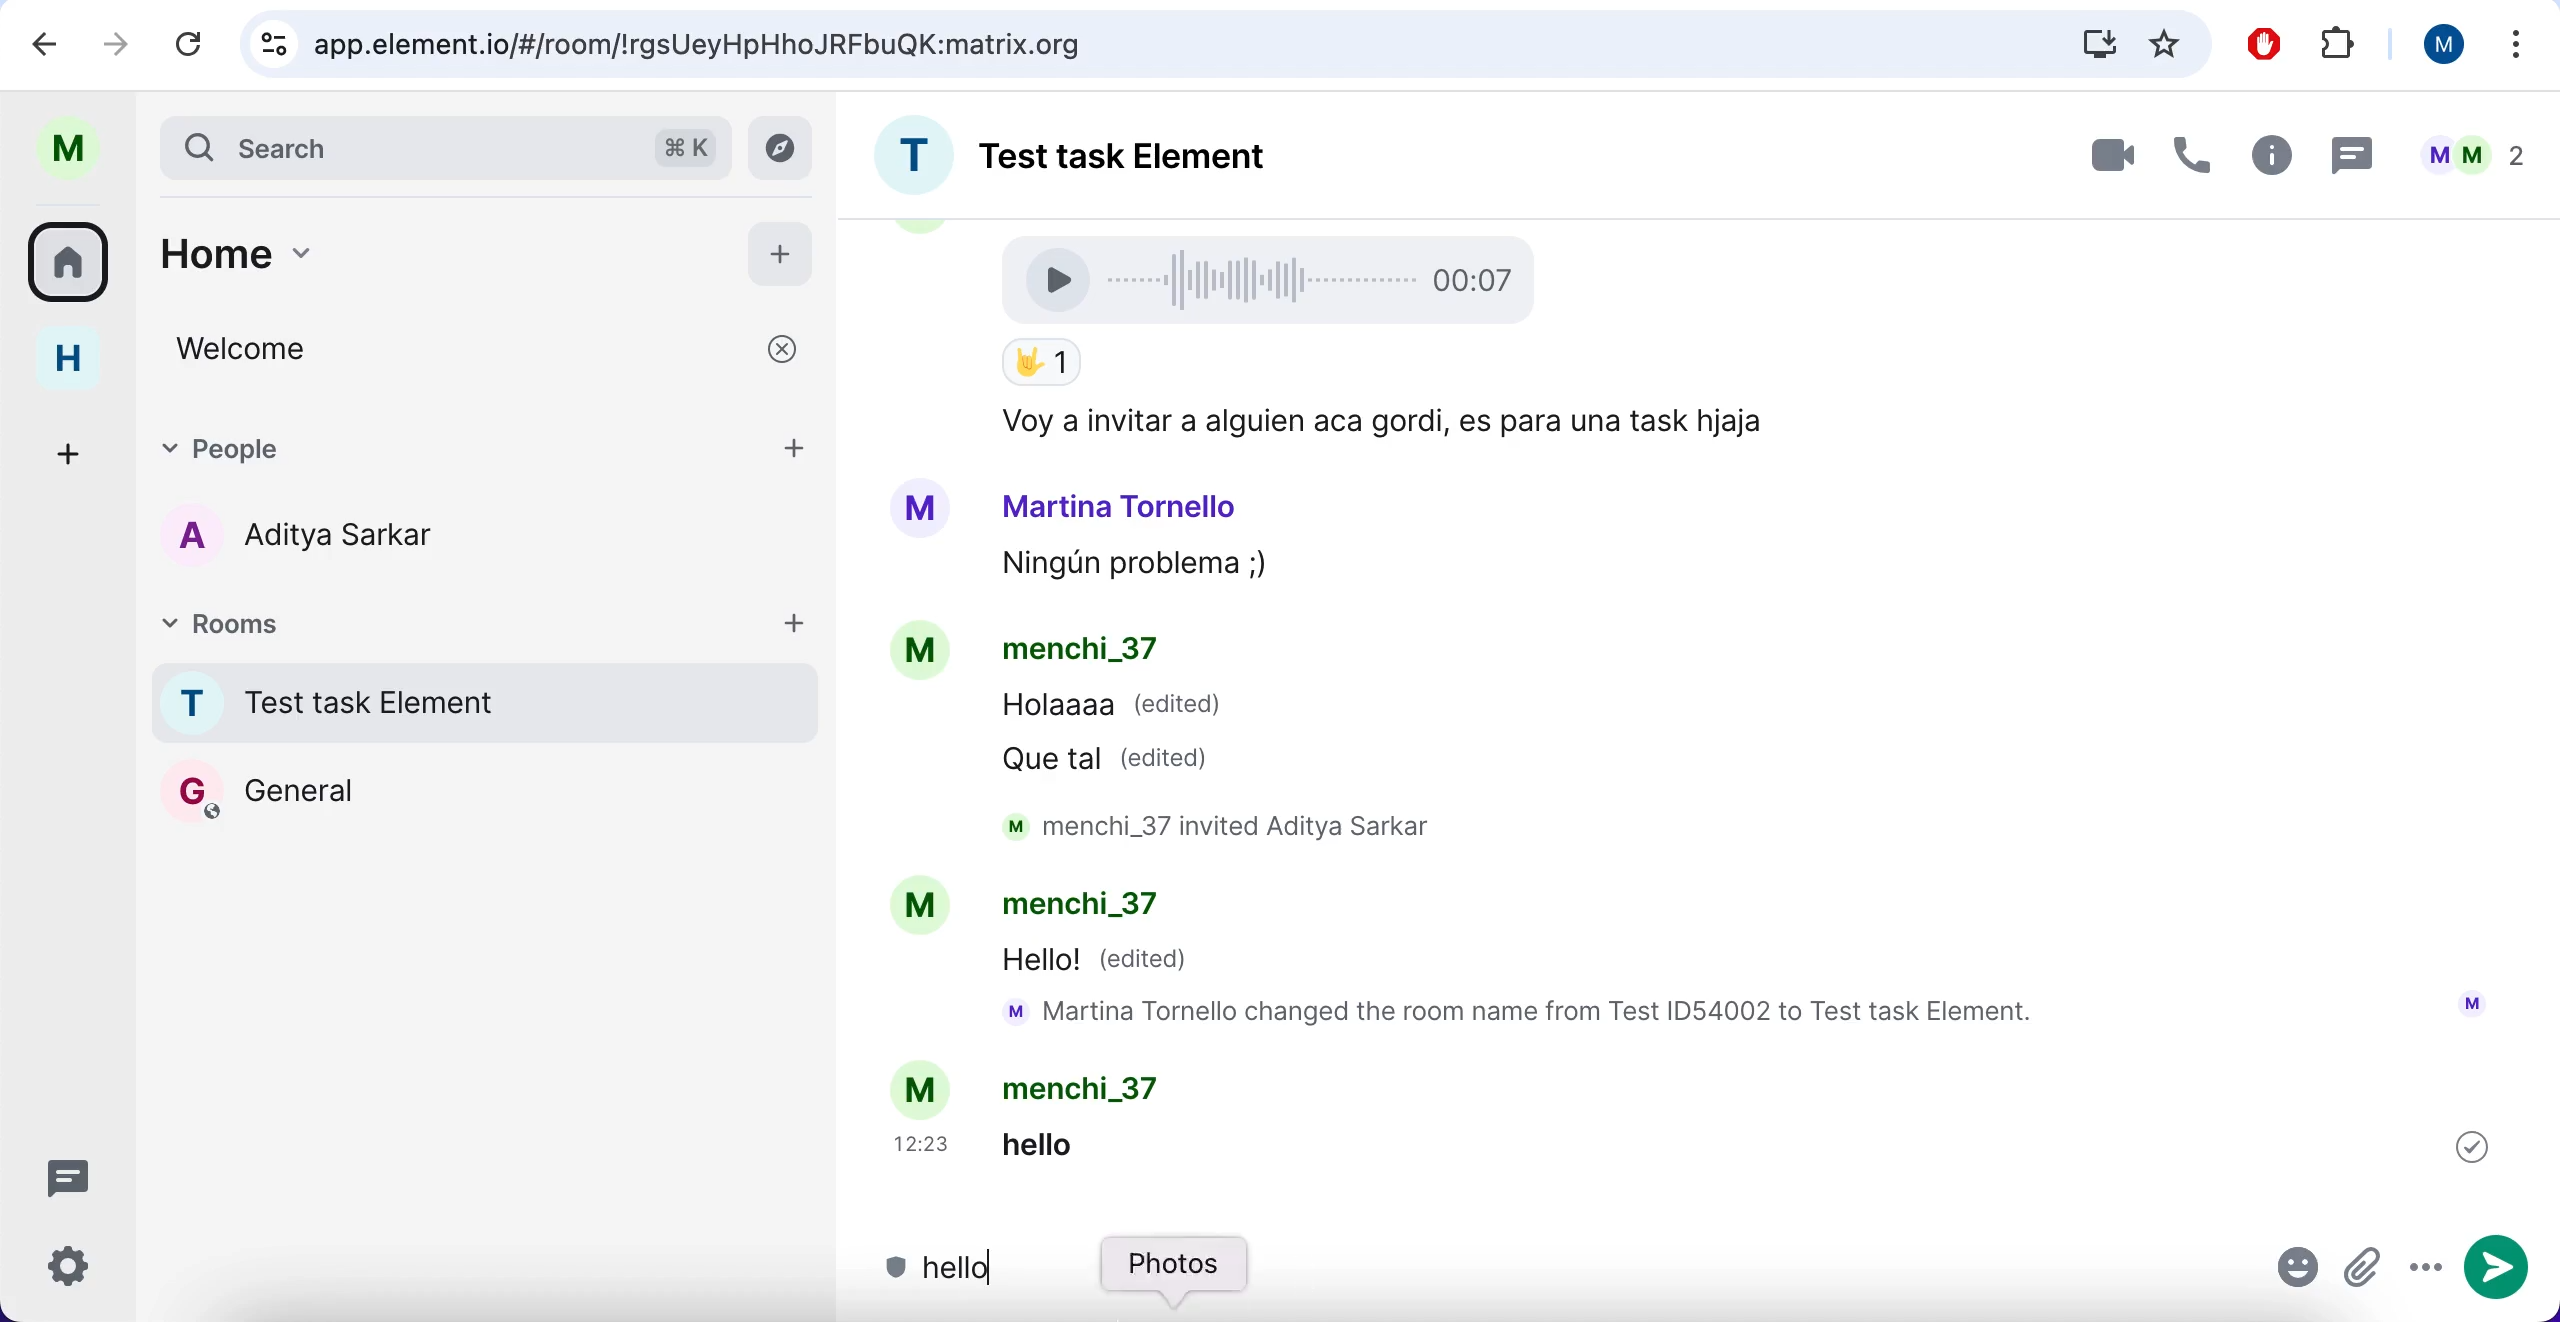 This screenshot has height=1322, width=2560. I want to click on downloads, so click(2097, 43).